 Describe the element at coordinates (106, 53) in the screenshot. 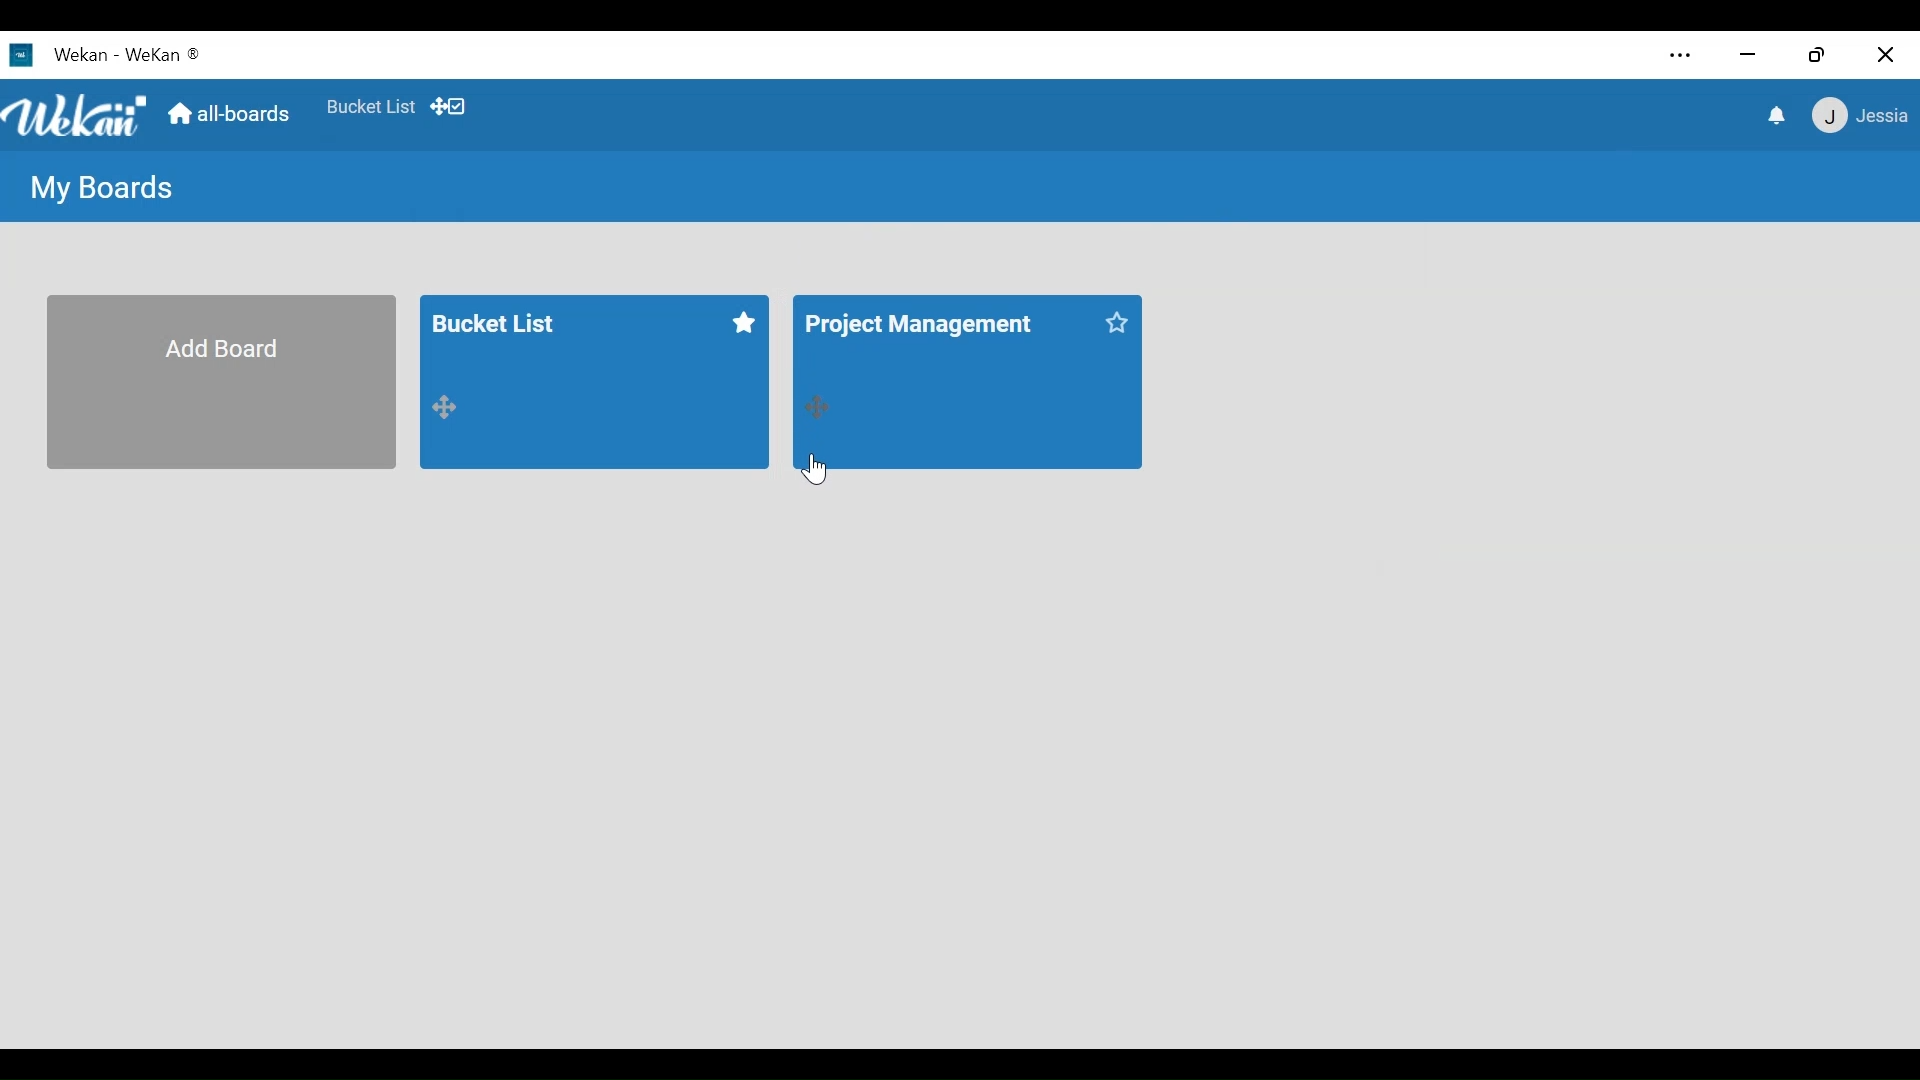

I see `Wekan Desktop Icon` at that location.